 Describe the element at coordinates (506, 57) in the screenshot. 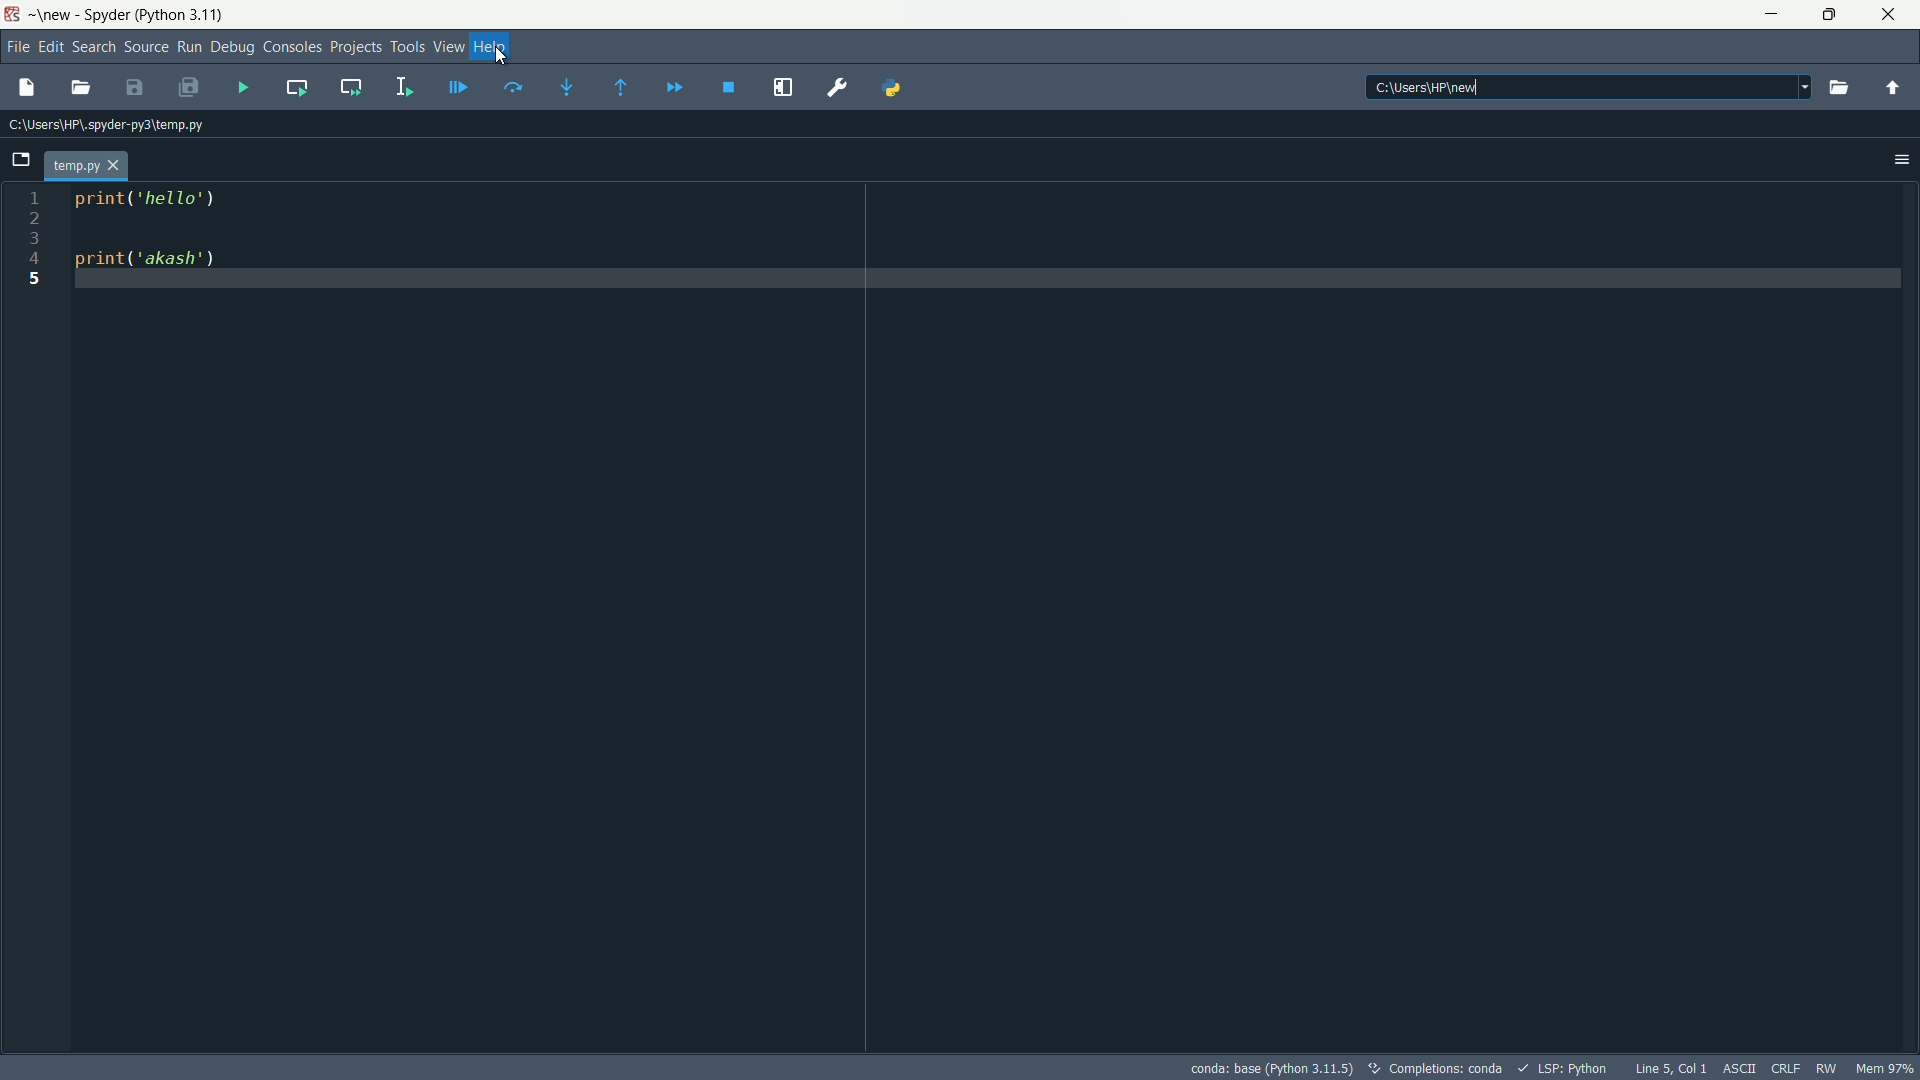

I see `crusor` at that location.